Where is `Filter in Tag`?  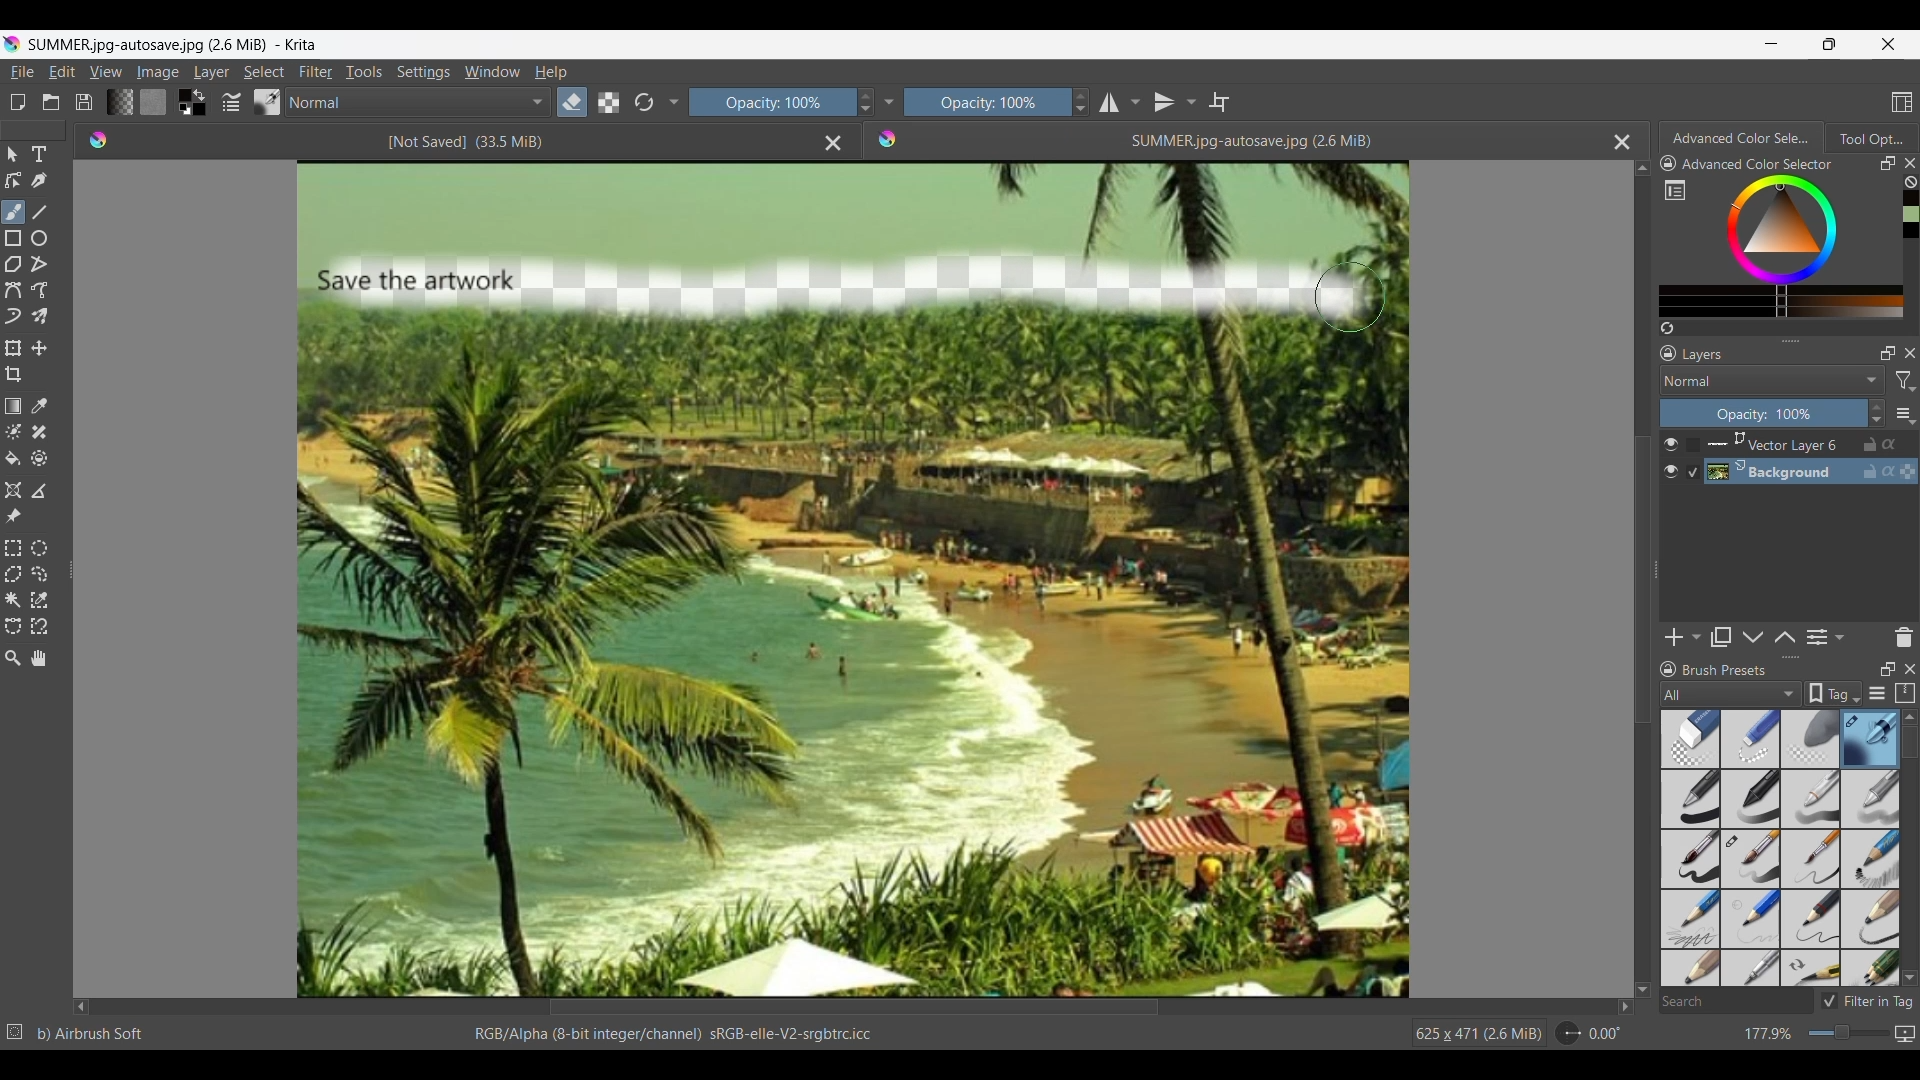 Filter in Tag is located at coordinates (1867, 1001).